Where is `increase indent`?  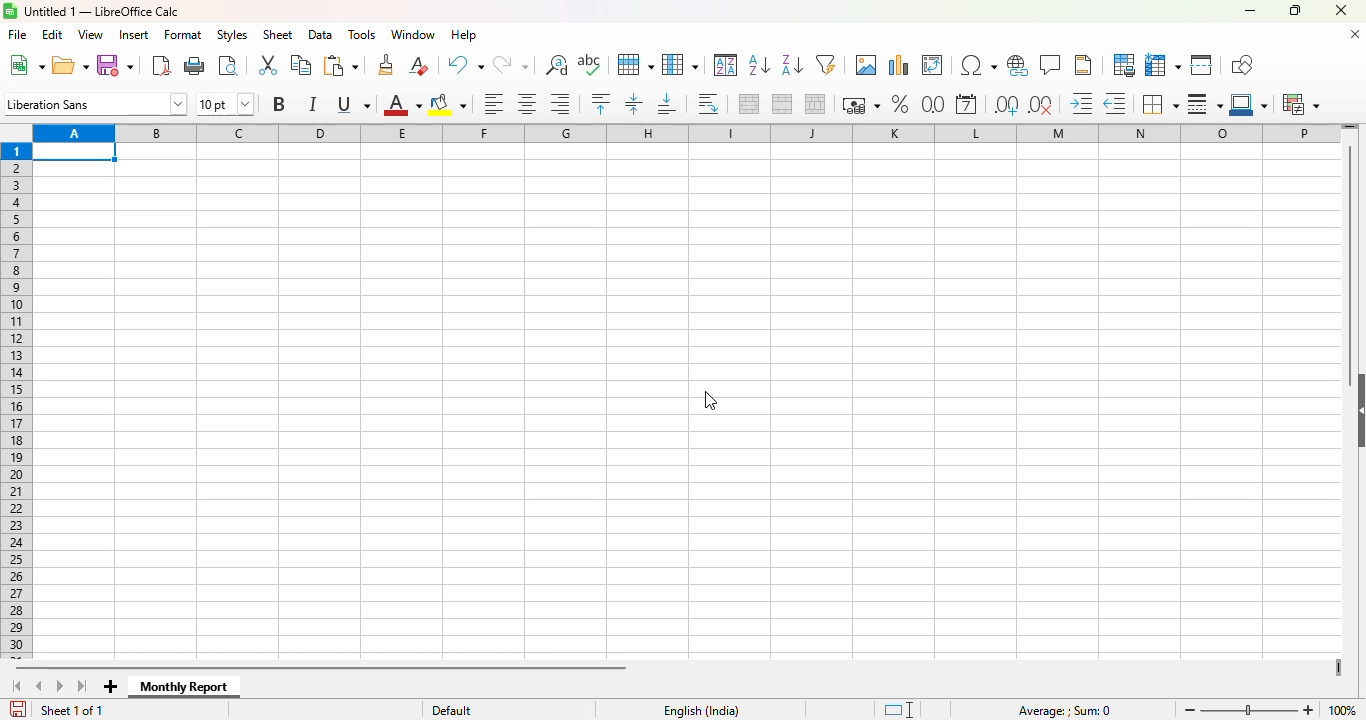
increase indent is located at coordinates (1080, 102).